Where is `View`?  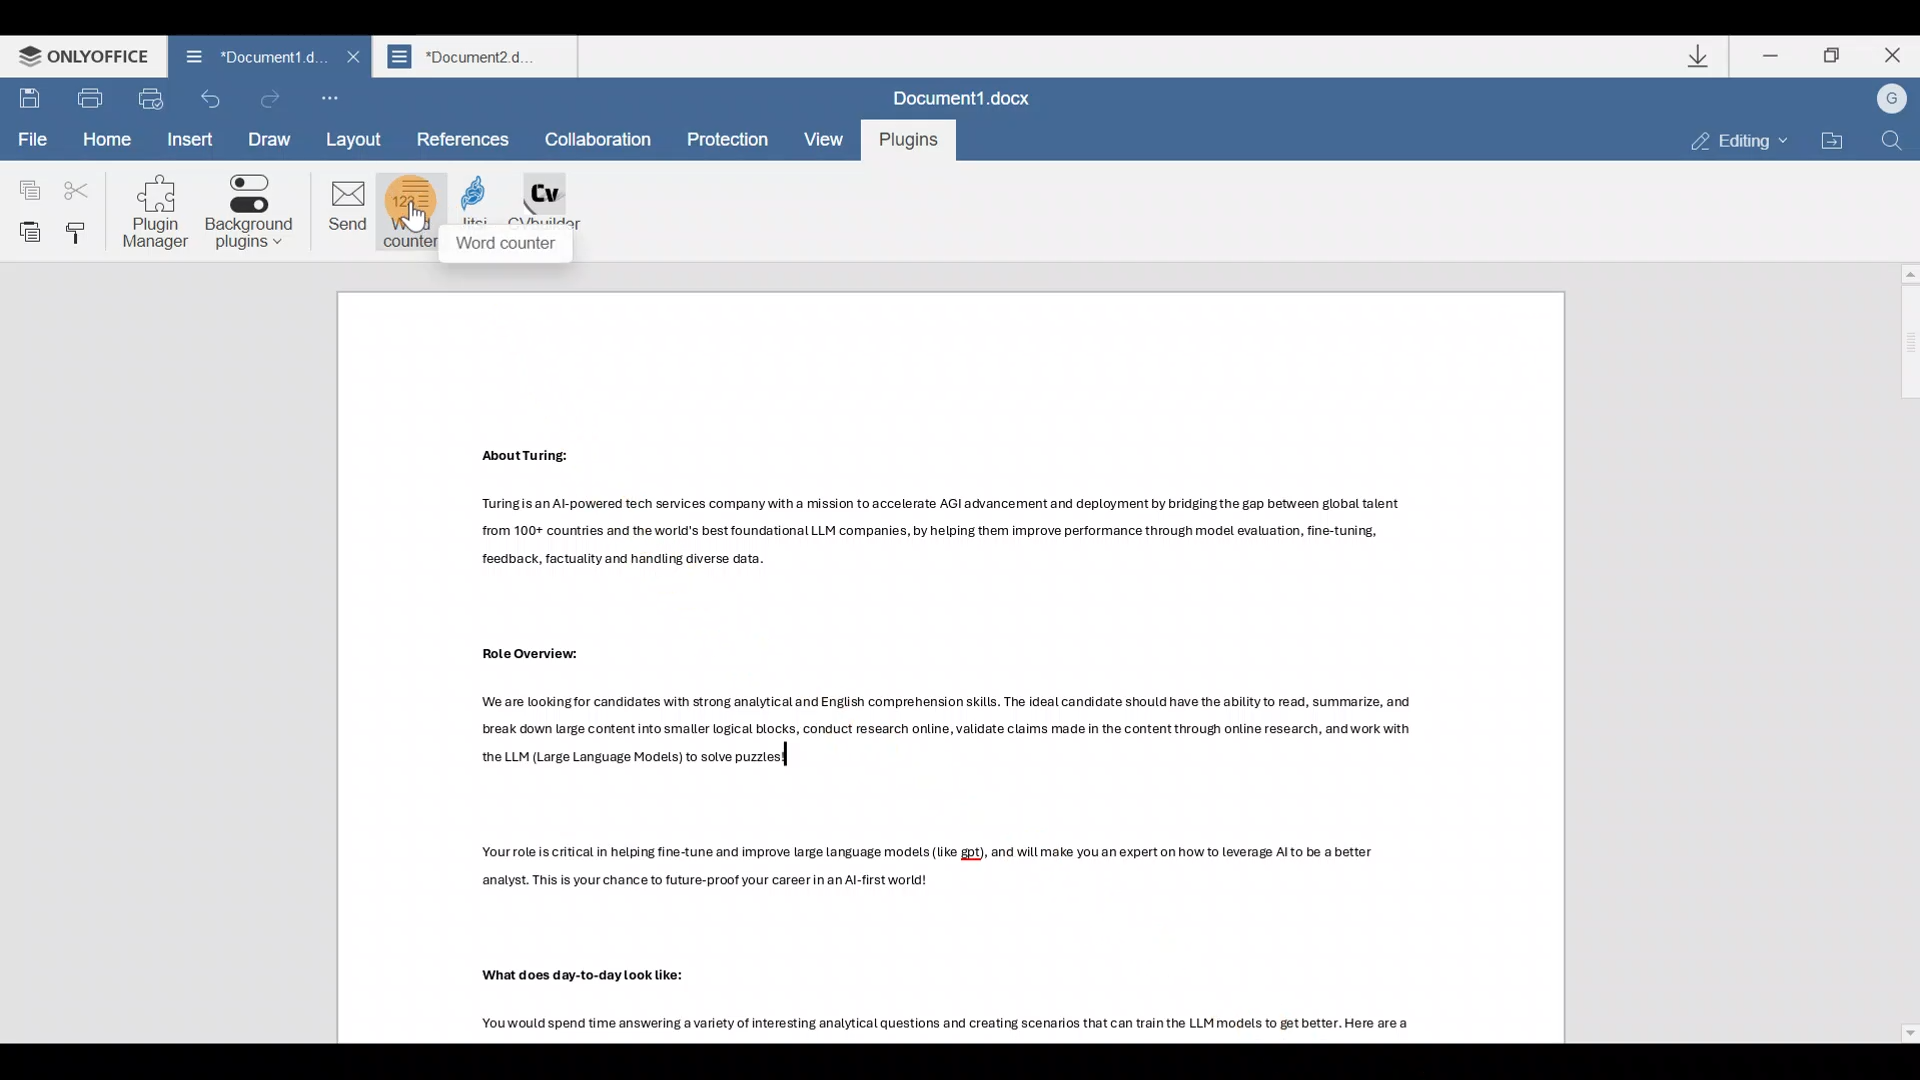 View is located at coordinates (822, 140).